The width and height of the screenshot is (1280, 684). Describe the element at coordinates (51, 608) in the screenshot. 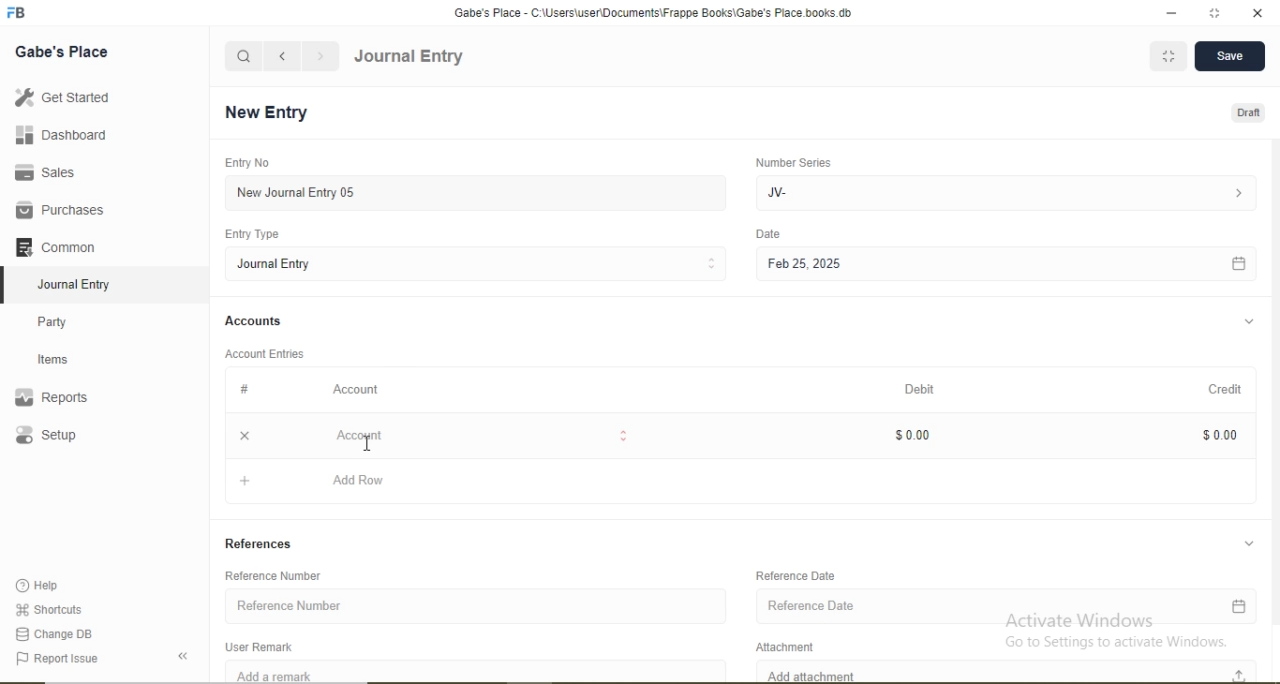

I see `‘Shortcuts` at that location.